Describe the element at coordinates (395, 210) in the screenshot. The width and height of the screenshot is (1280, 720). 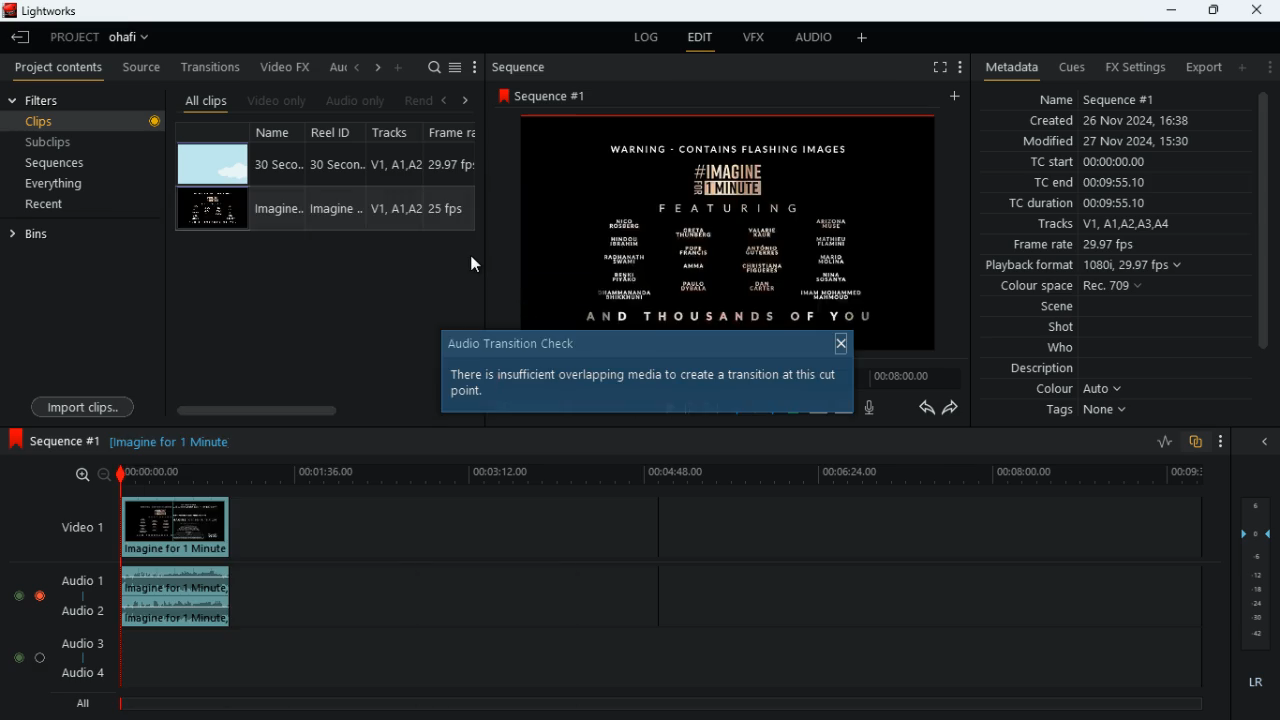
I see `V1, A1, Aw` at that location.